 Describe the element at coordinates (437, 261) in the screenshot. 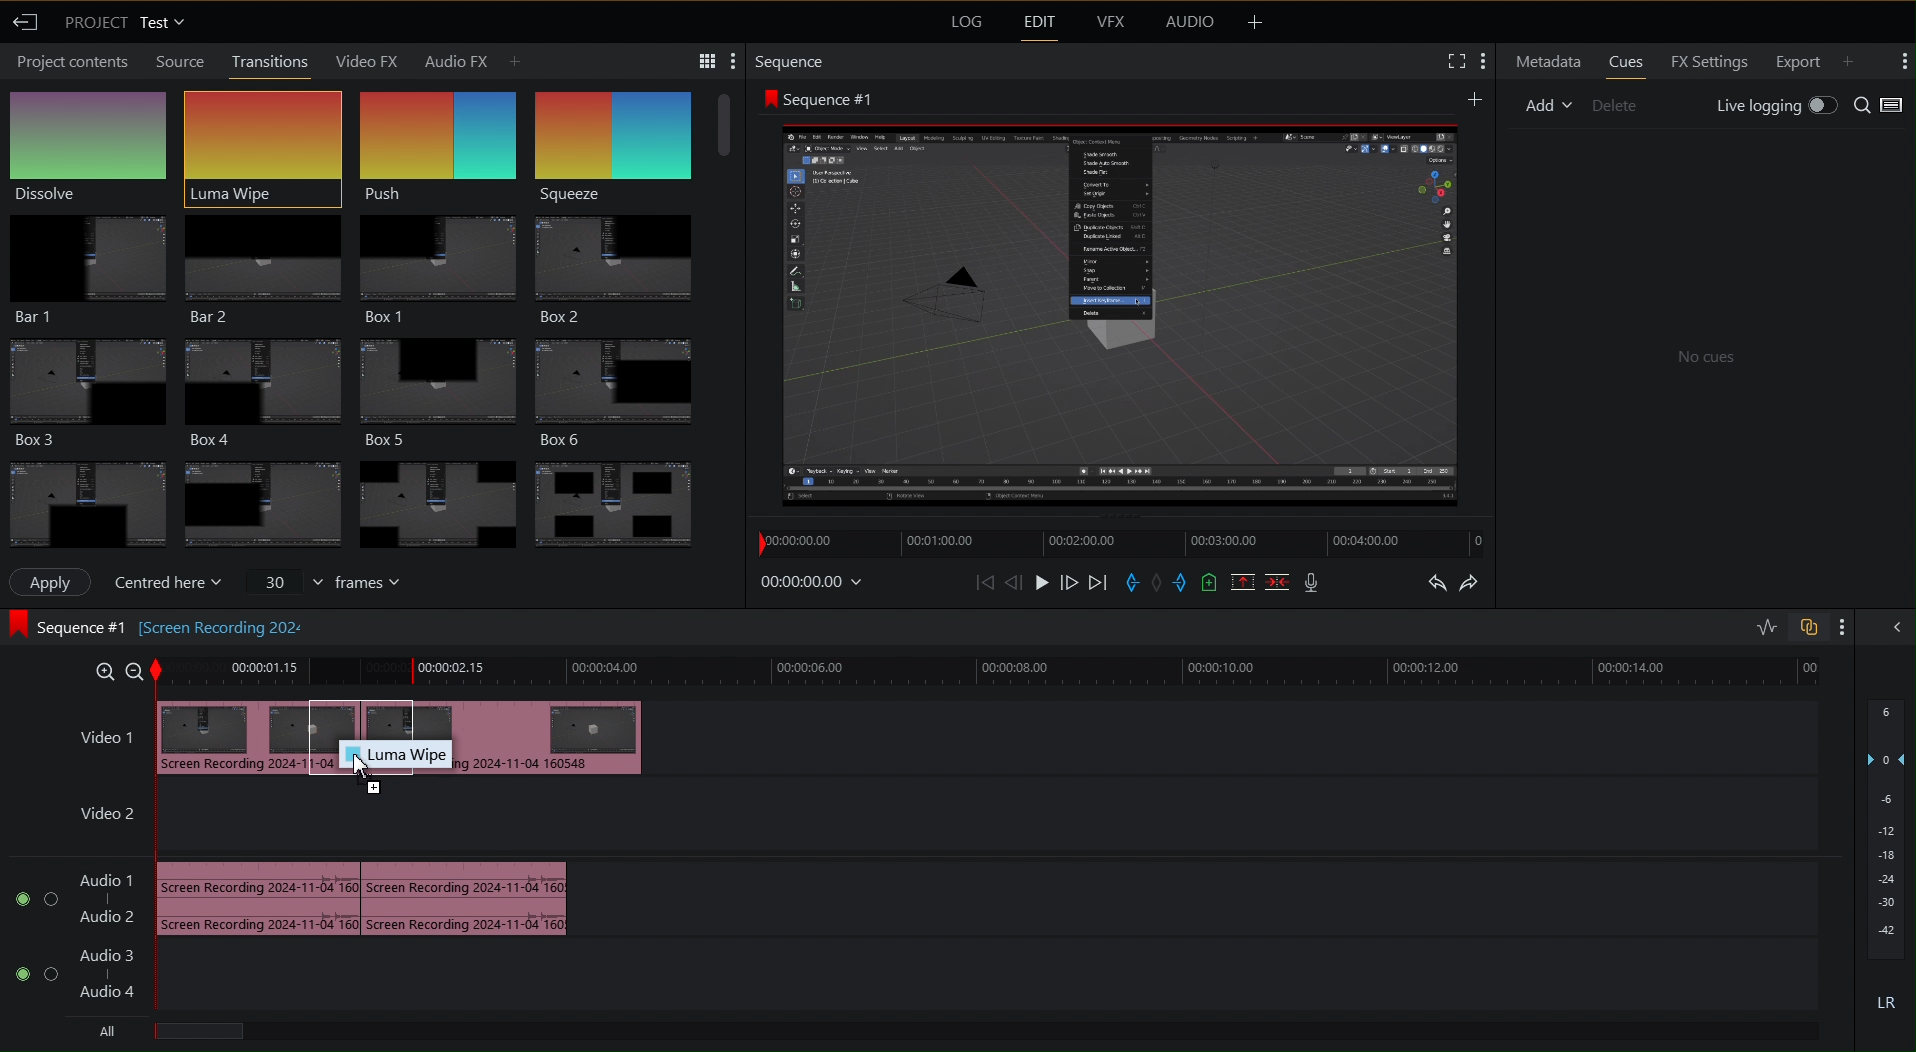

I see `Box 1` at that location.